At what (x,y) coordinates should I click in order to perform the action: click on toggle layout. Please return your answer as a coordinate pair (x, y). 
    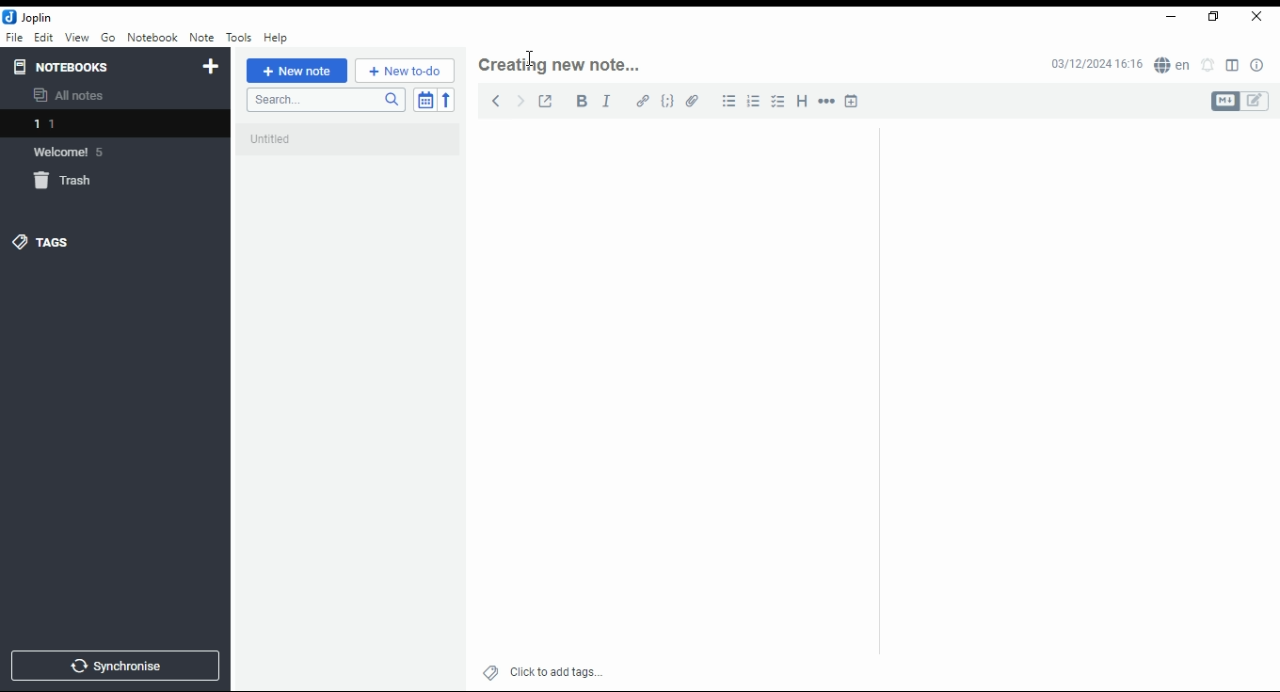
    Looking at the image, I should click on (1233, 66).